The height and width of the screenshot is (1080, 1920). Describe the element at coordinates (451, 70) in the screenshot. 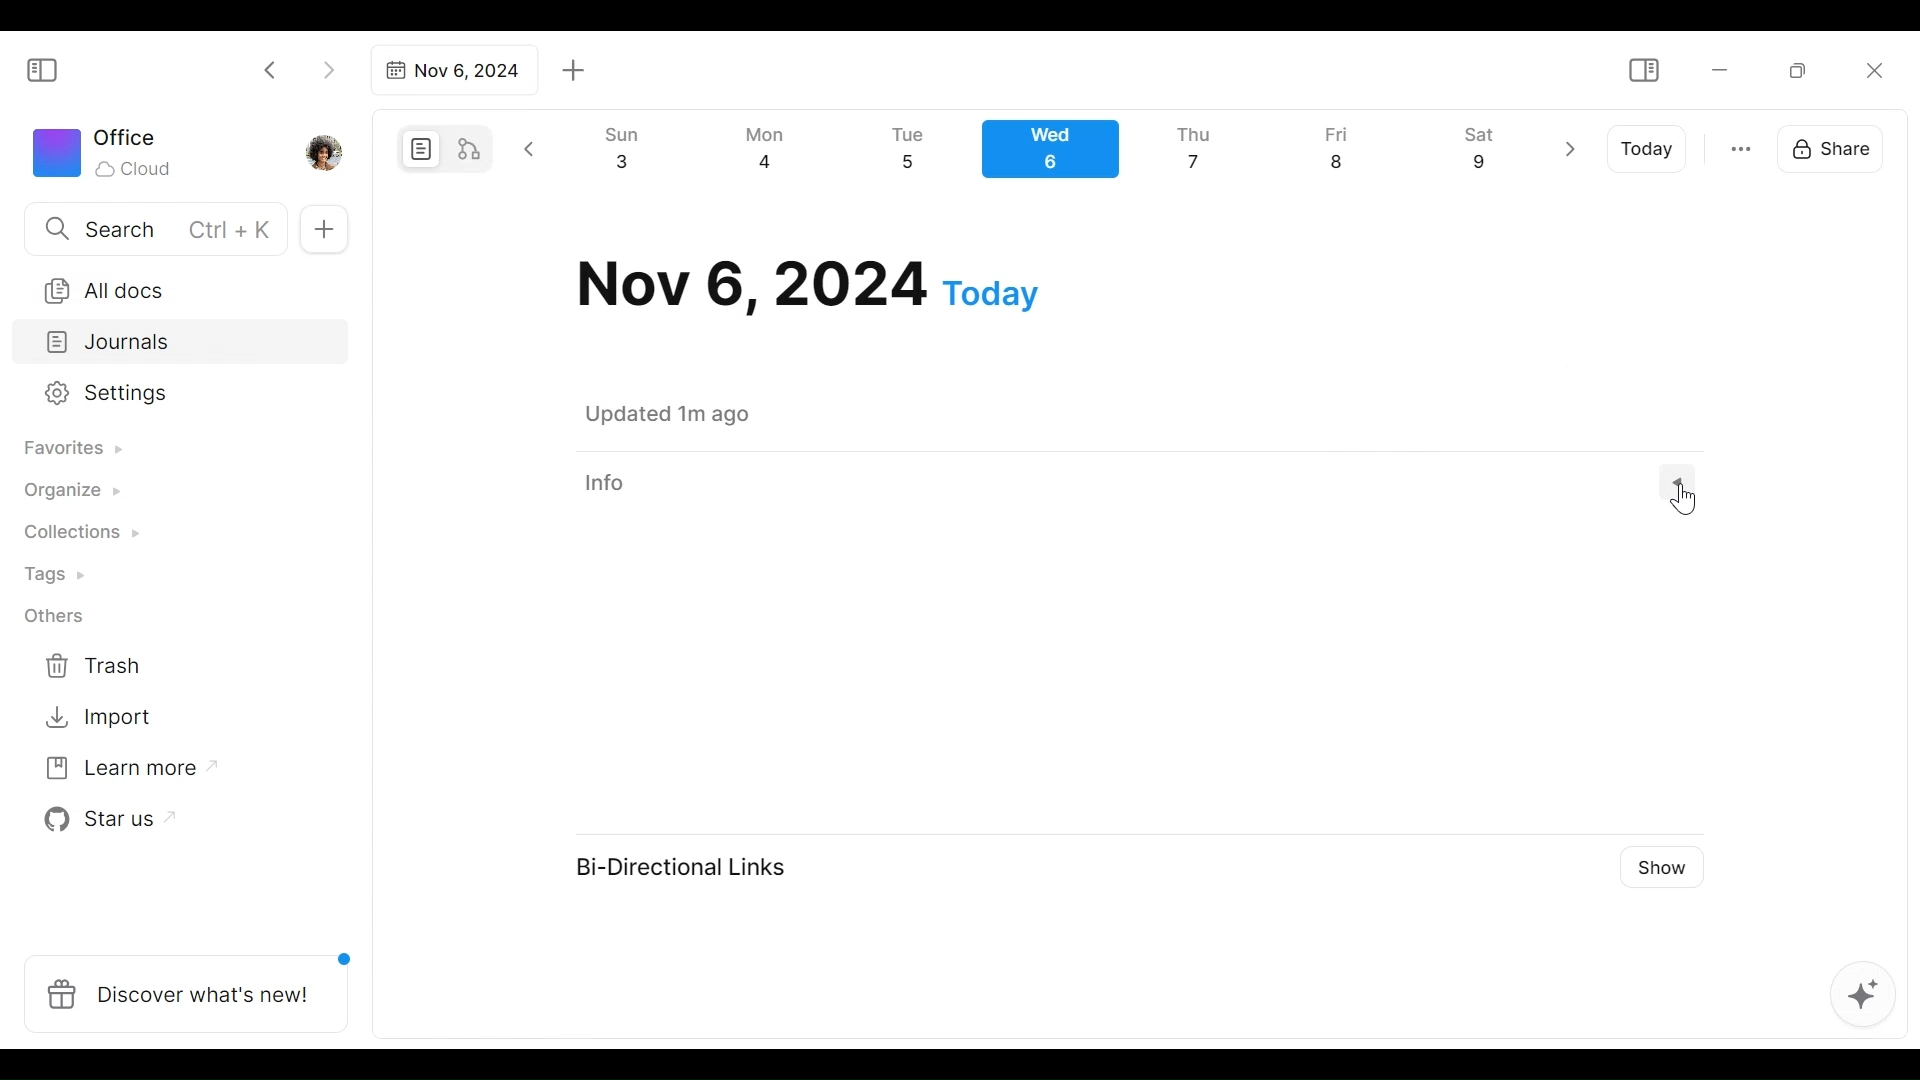

I see `Tab` at that location.